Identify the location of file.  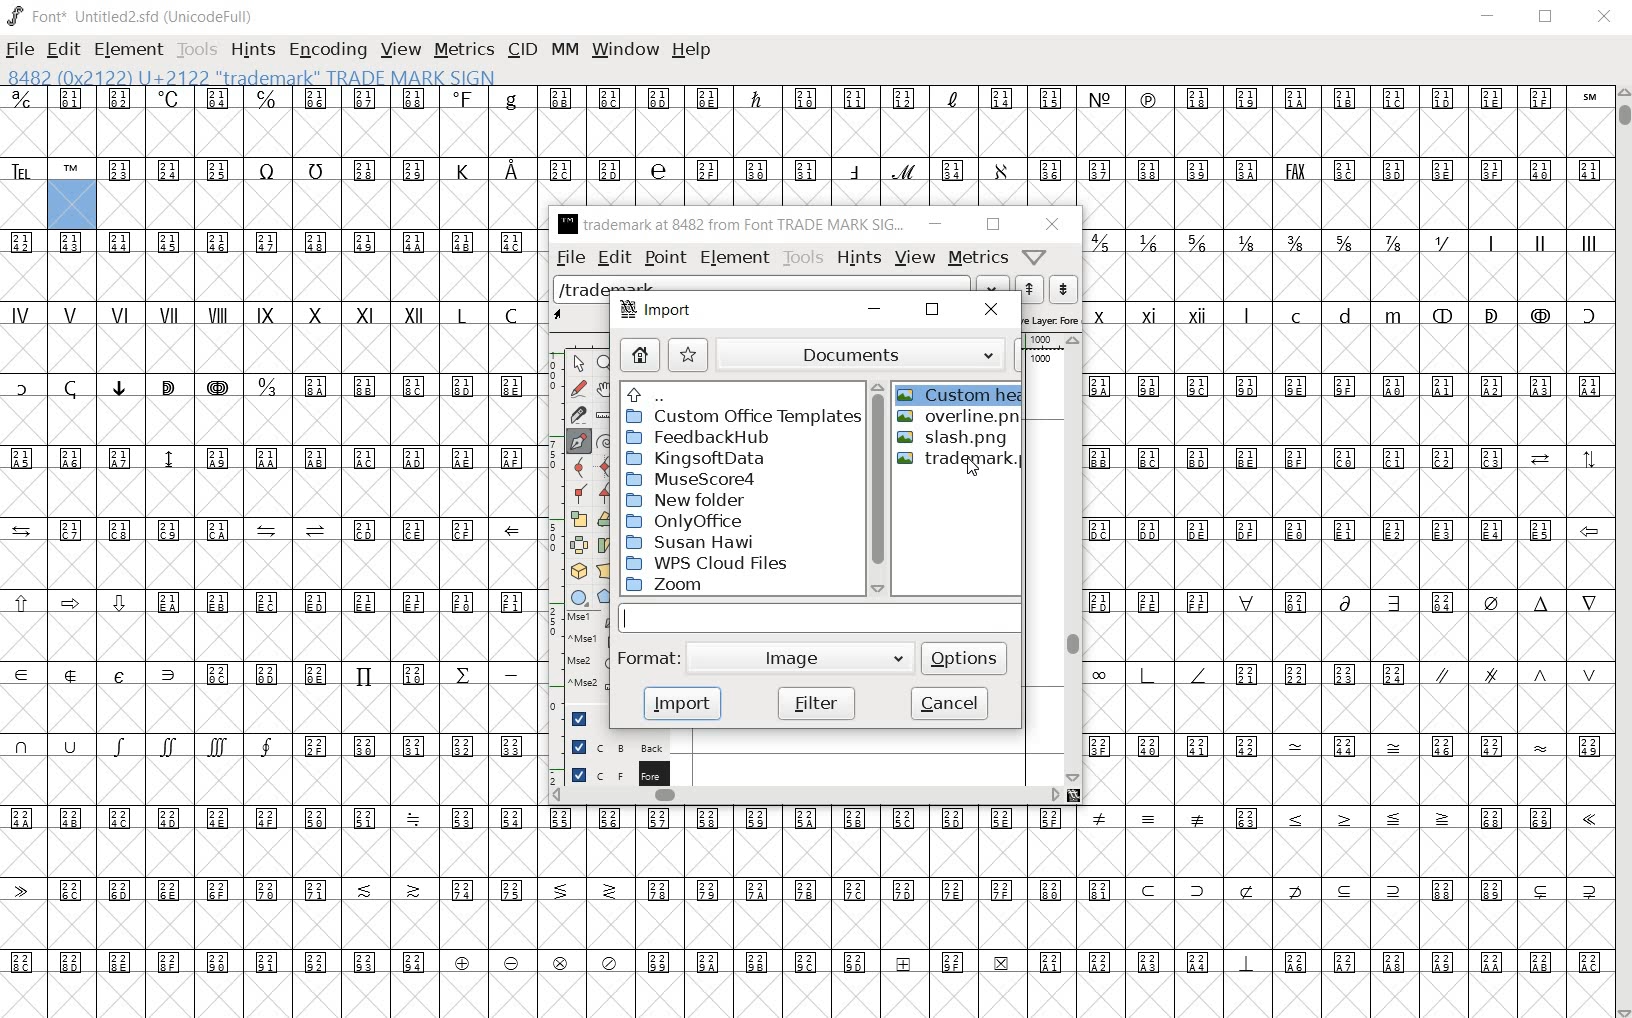
(572, 258).